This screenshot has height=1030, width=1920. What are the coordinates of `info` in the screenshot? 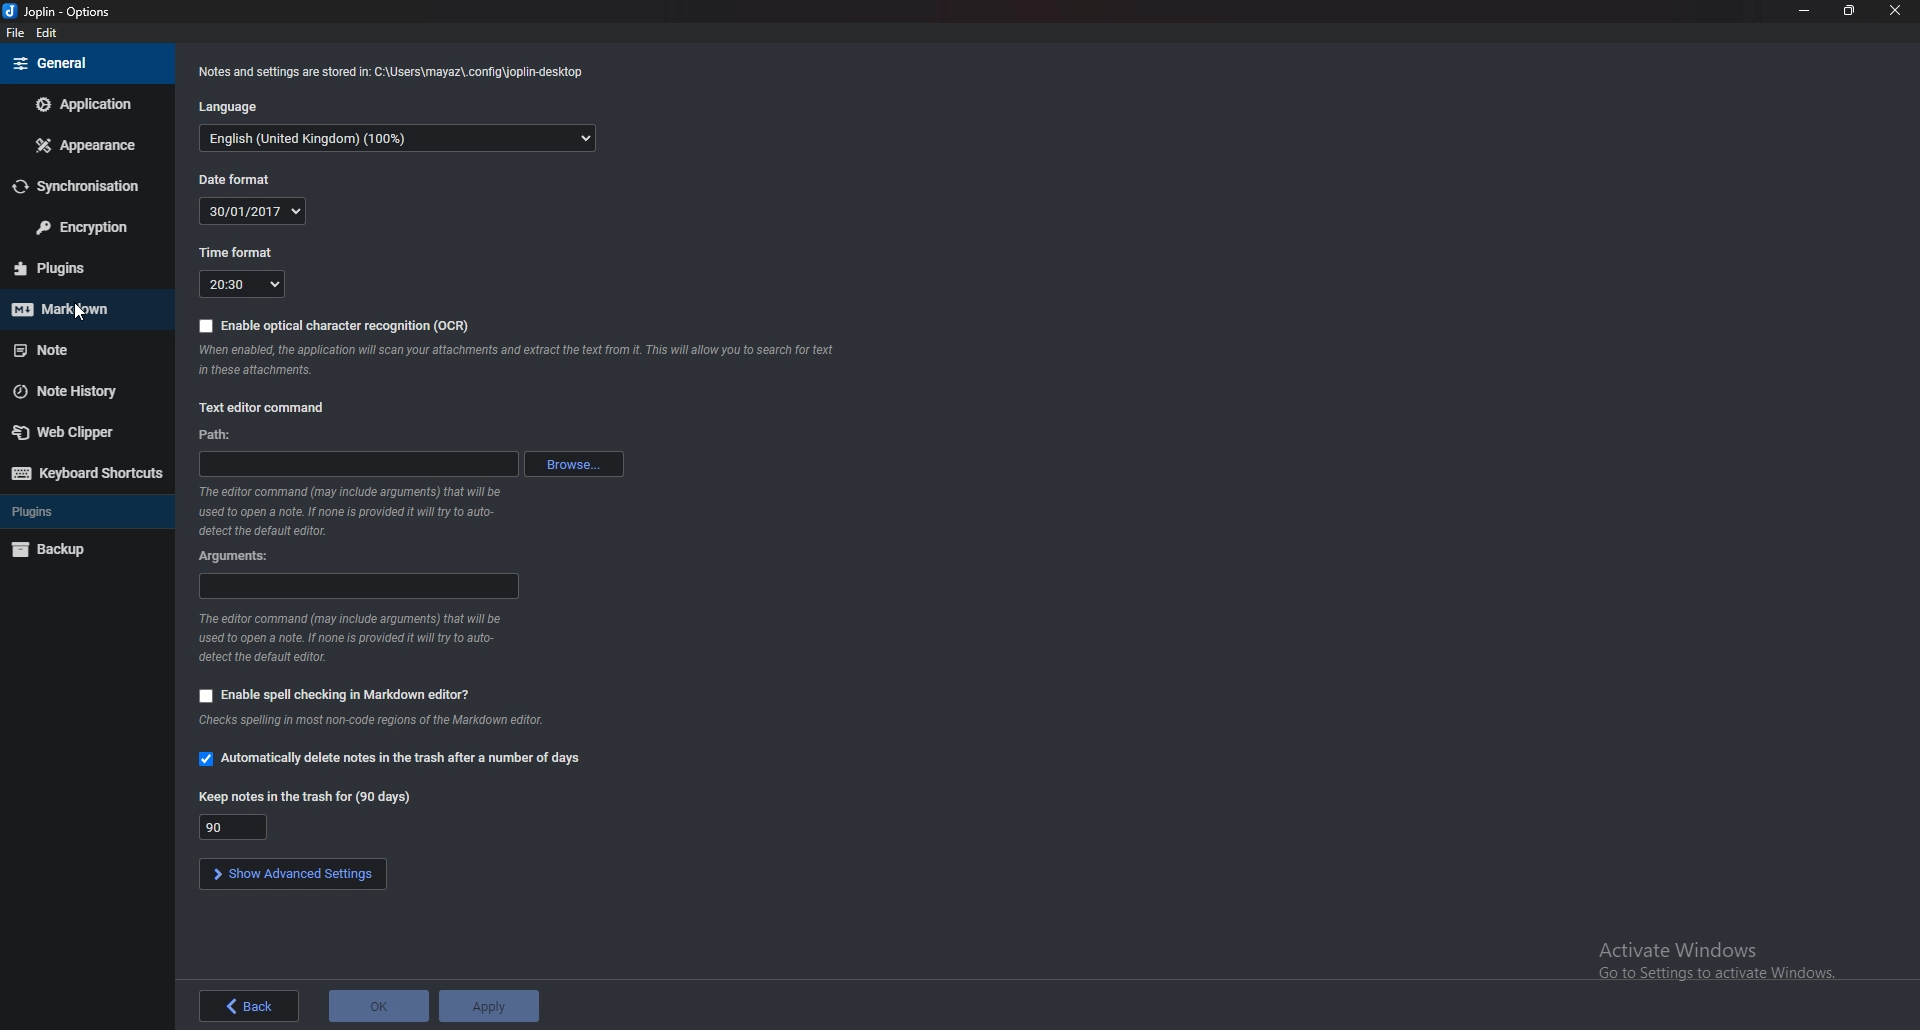 It's located at (376, 721).